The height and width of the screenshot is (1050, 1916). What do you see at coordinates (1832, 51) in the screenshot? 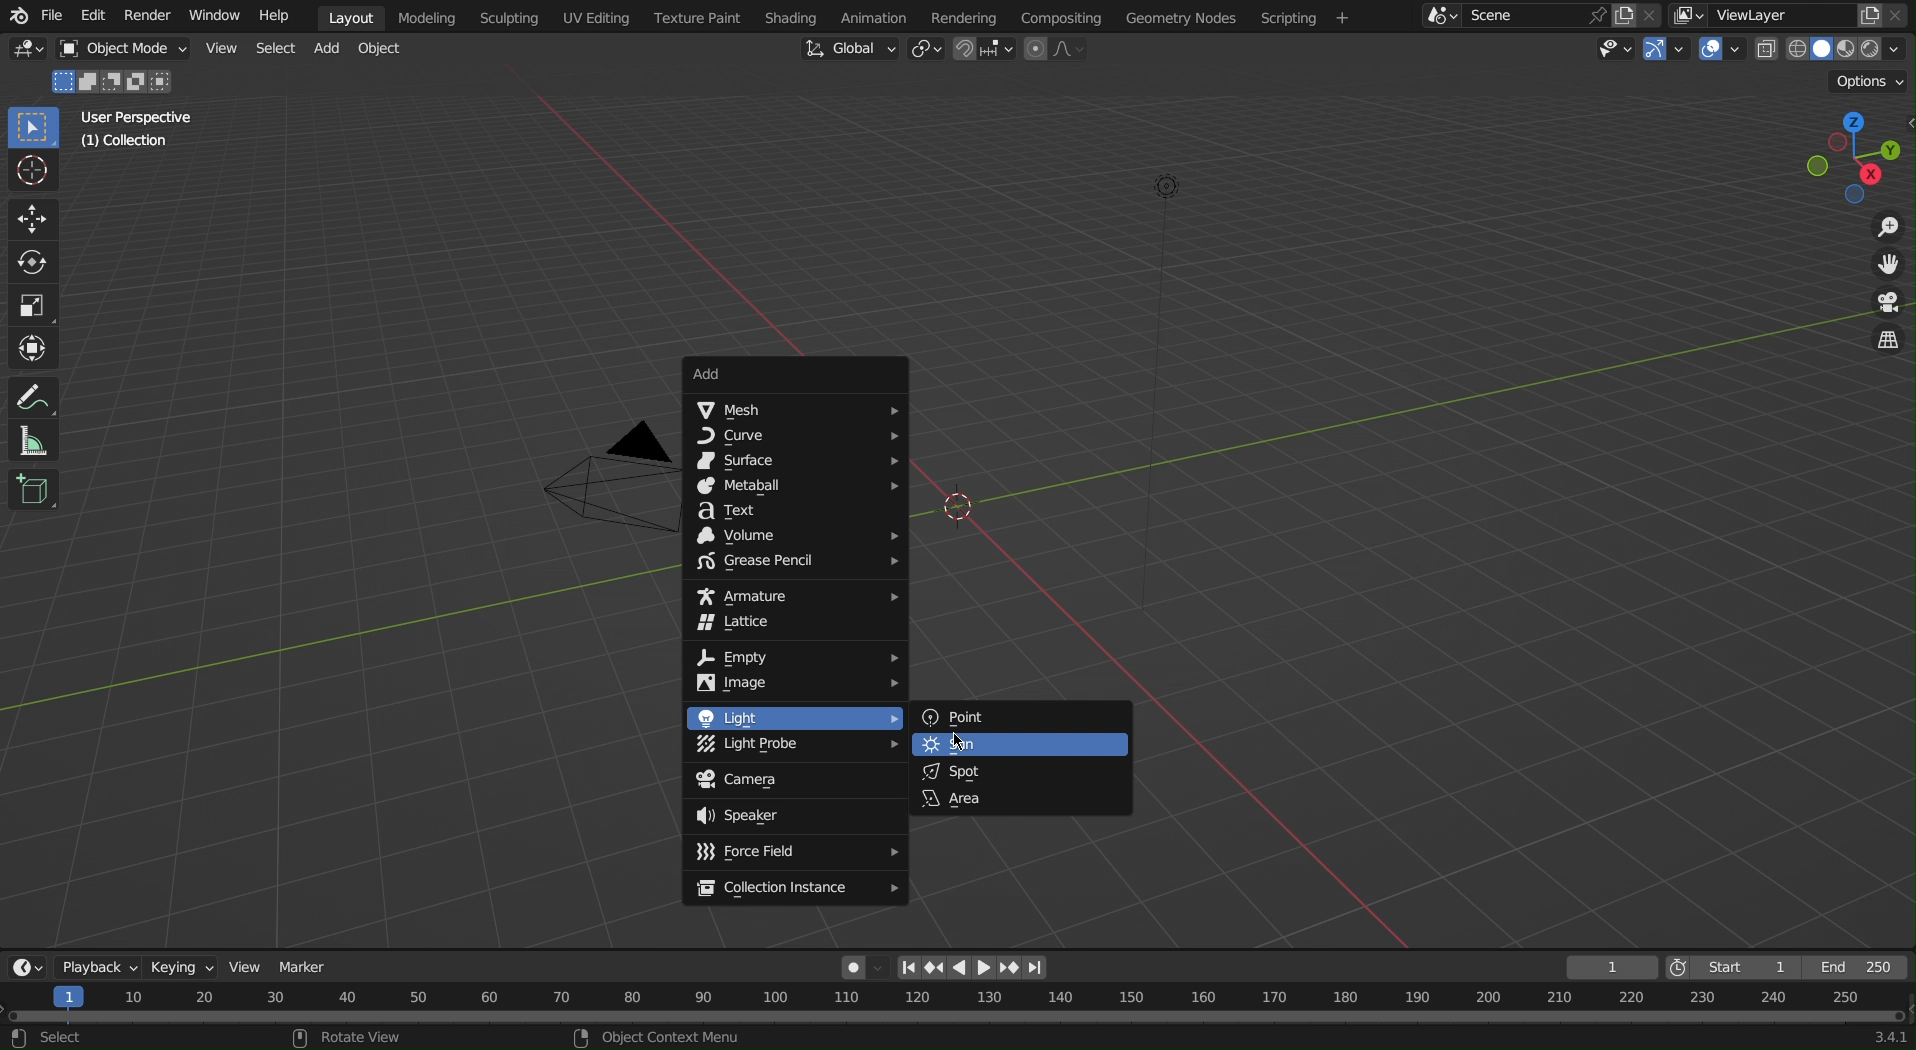
I see `View port Shading` at bounding box center [1832, 51].